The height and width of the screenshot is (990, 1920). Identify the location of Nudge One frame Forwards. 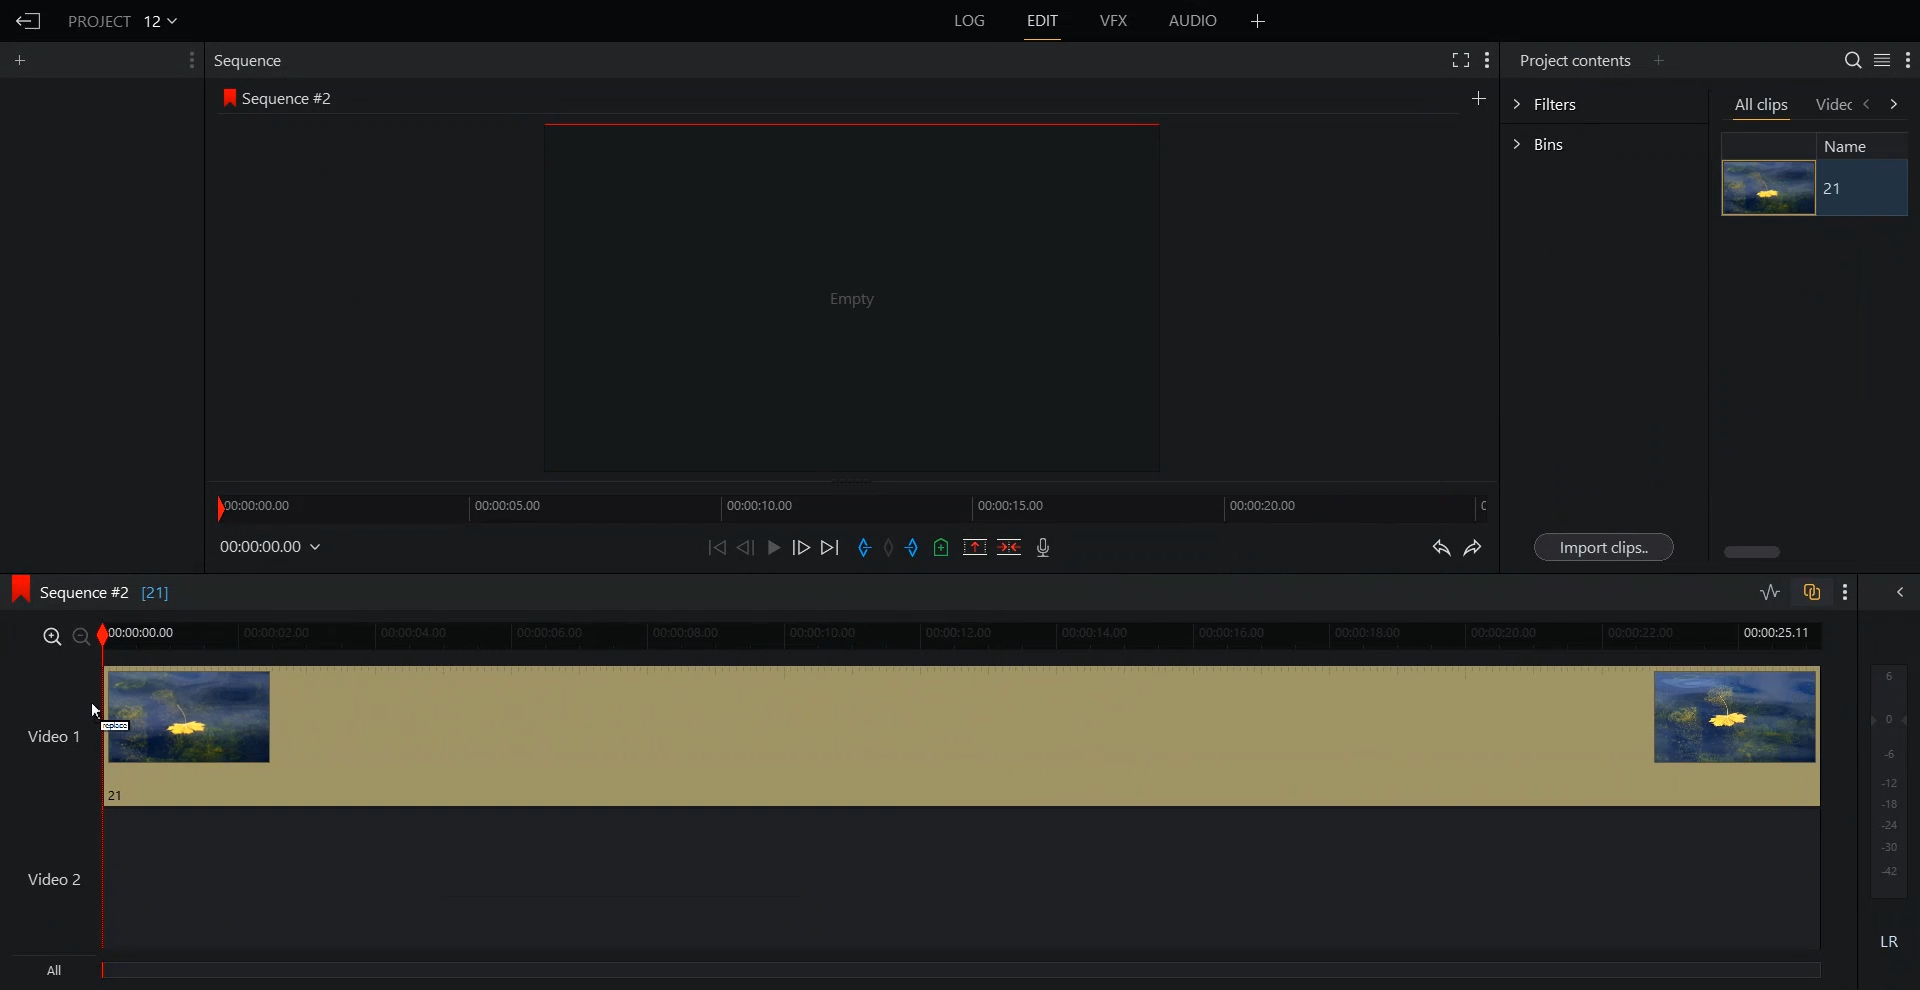
(800, 547).